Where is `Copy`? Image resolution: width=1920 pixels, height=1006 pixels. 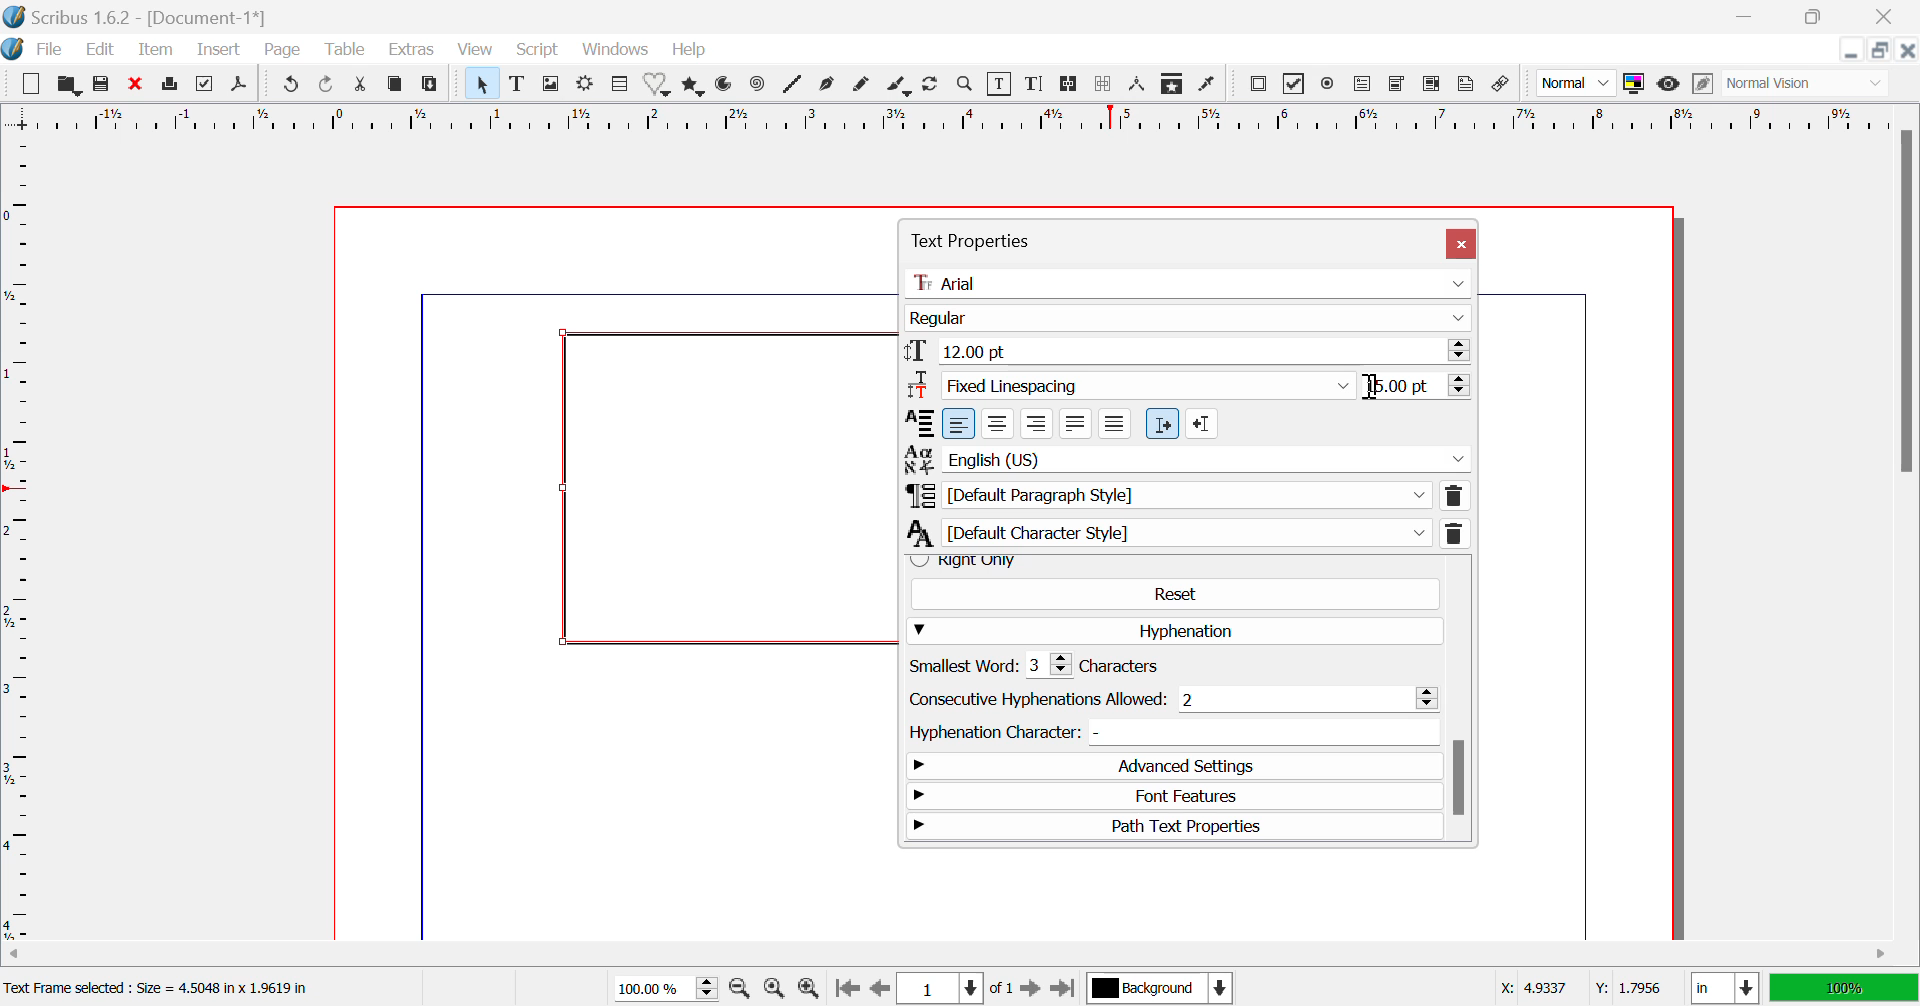
Copy is located at coordinates (396, 84).